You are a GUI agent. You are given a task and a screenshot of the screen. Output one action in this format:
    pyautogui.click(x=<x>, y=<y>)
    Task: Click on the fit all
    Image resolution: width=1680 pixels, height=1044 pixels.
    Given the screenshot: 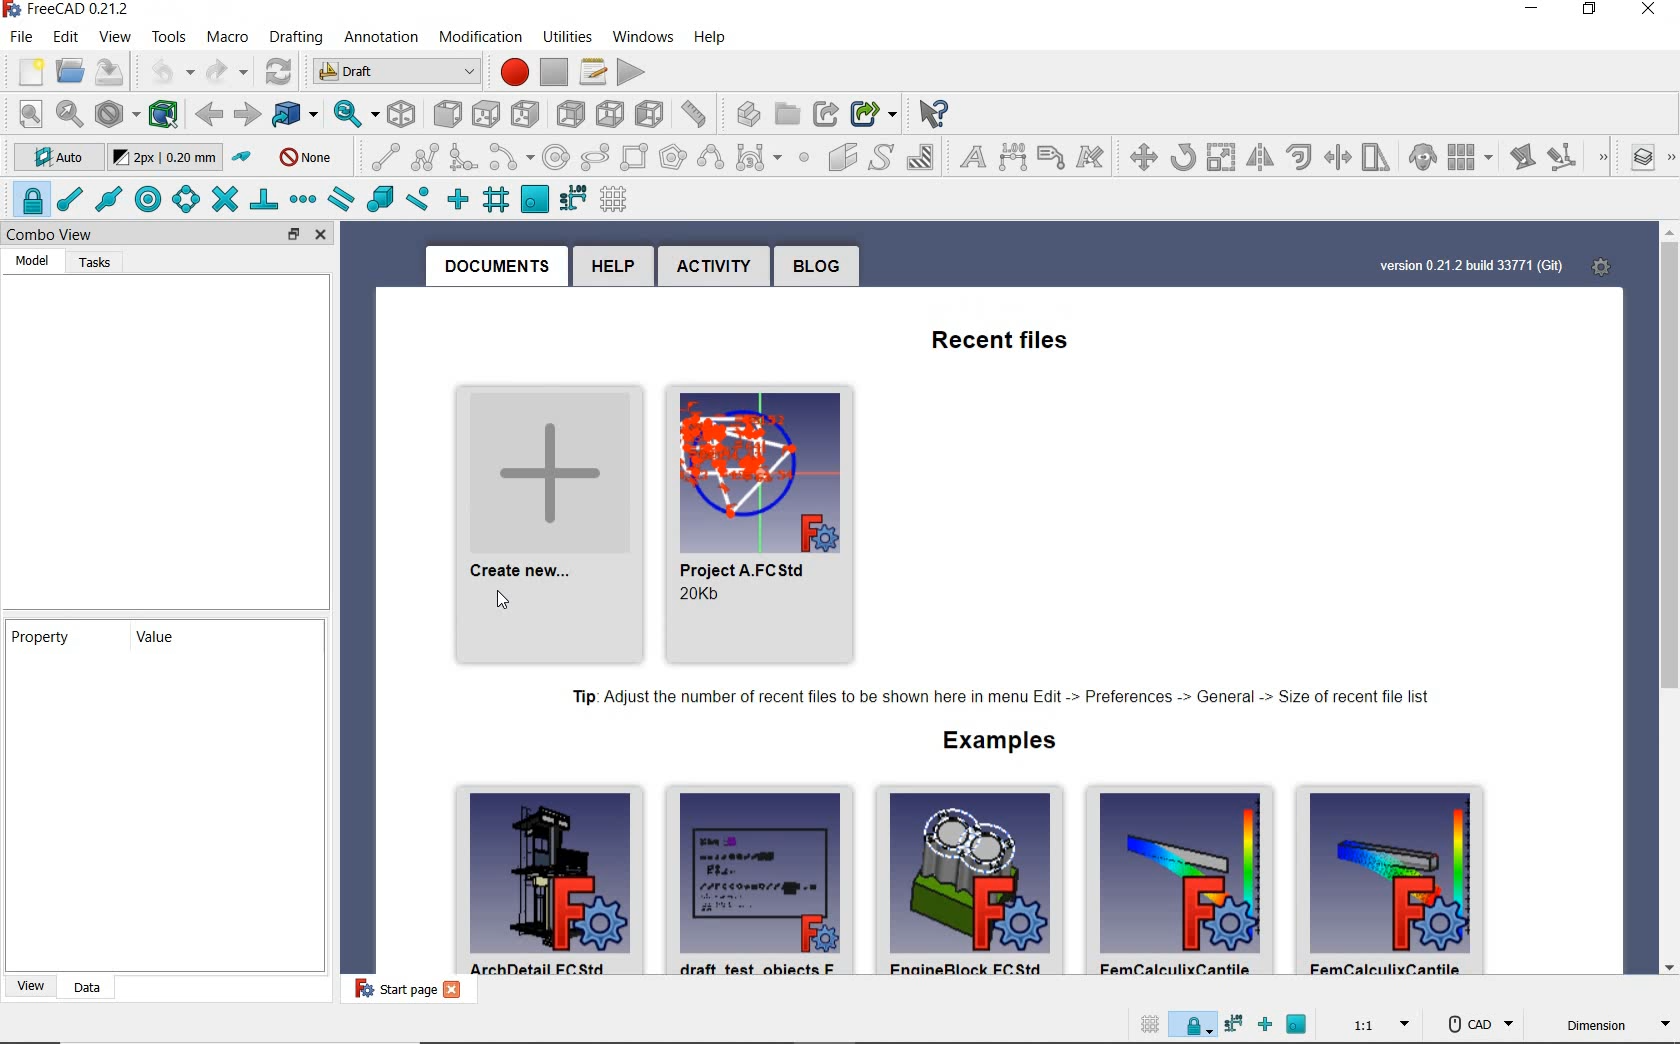 What is the action you would take?
    pyautogui.click(x=24, y=114)
    